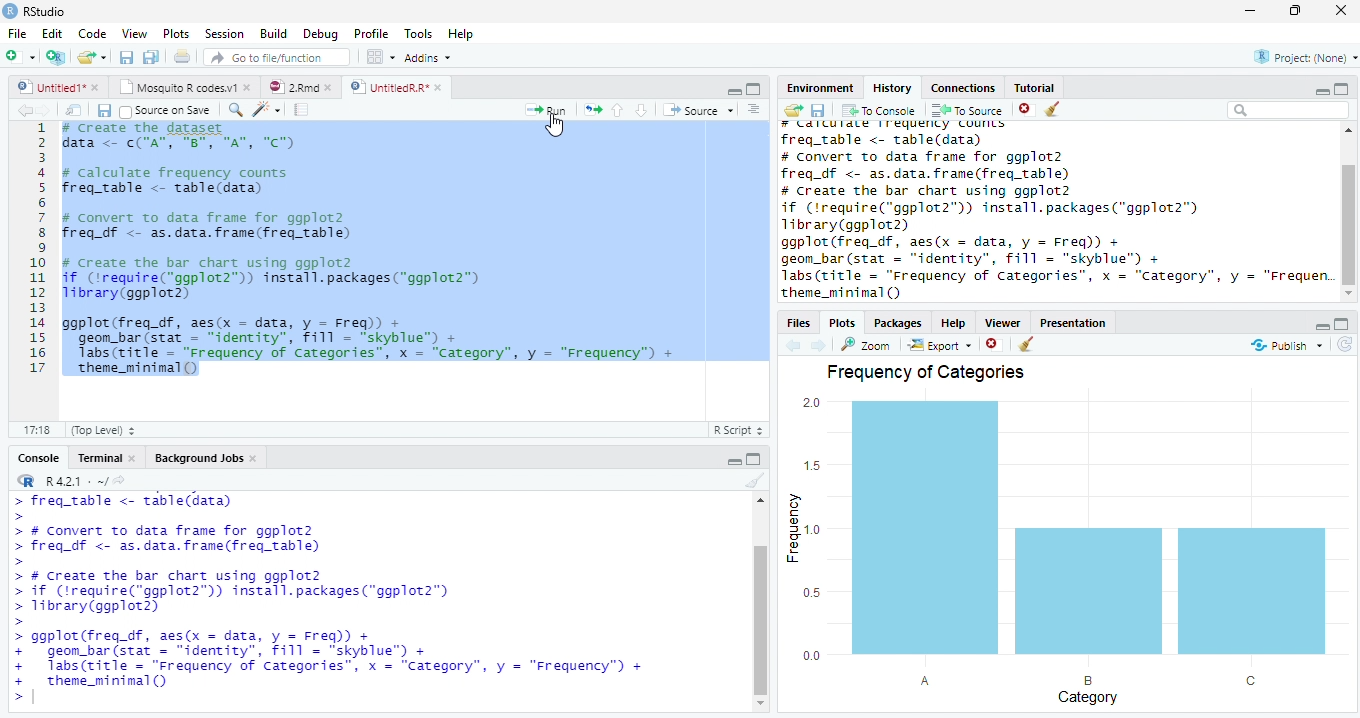 The width and height of the screenshot is (1360, 718). I want to click on Open an existing file, so click(93, 58).